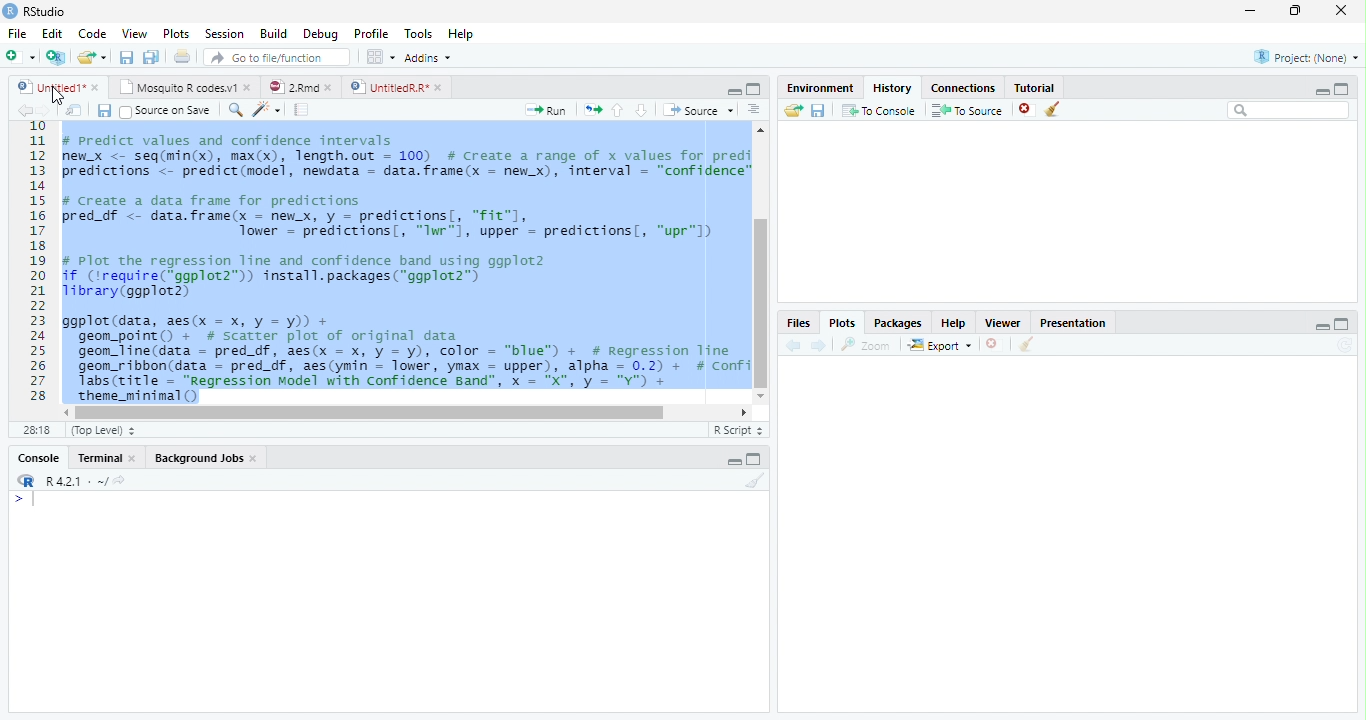  I want to click on Help, so click(956, 322).